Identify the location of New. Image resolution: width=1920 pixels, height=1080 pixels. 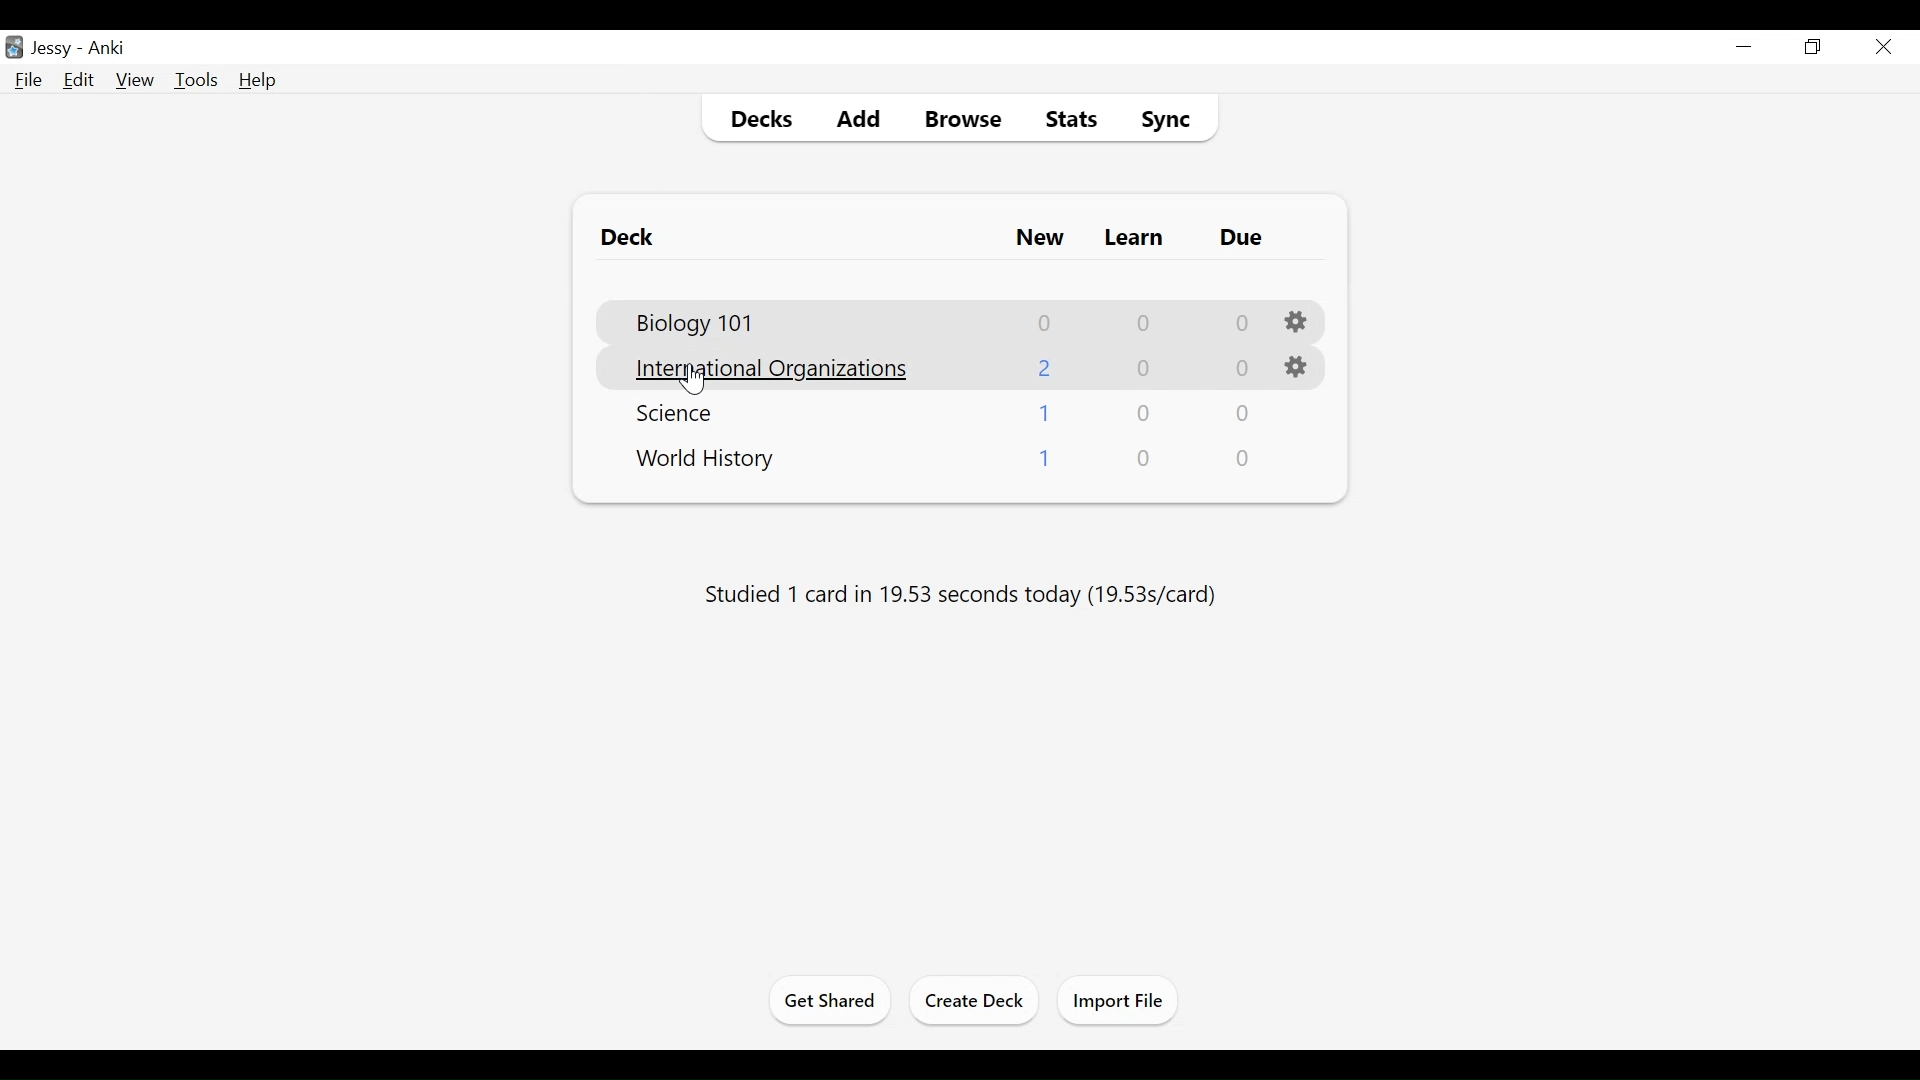
(1045, 237).